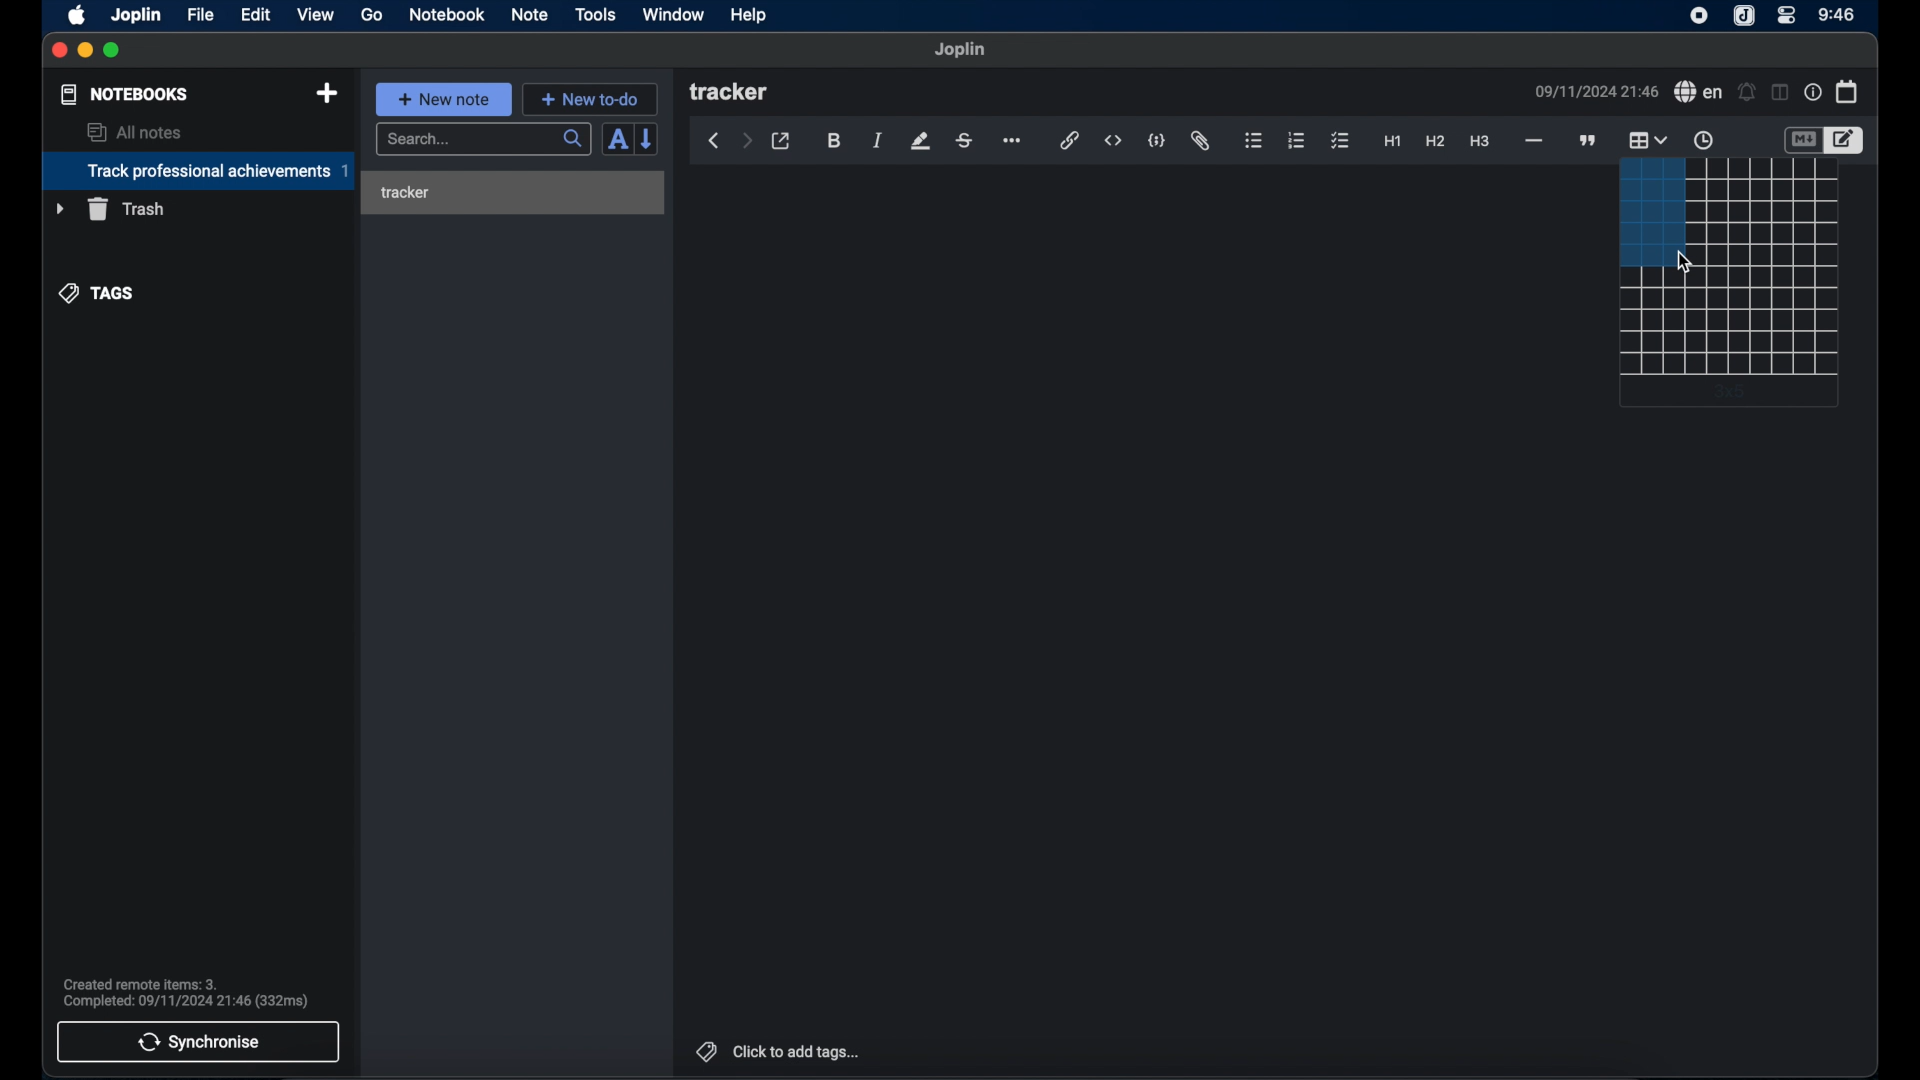 This screenshot has width=1920, height=1080. Describe the element at coordinates (775, 1051) in the screenshot. I see `click to add tags` at that location.